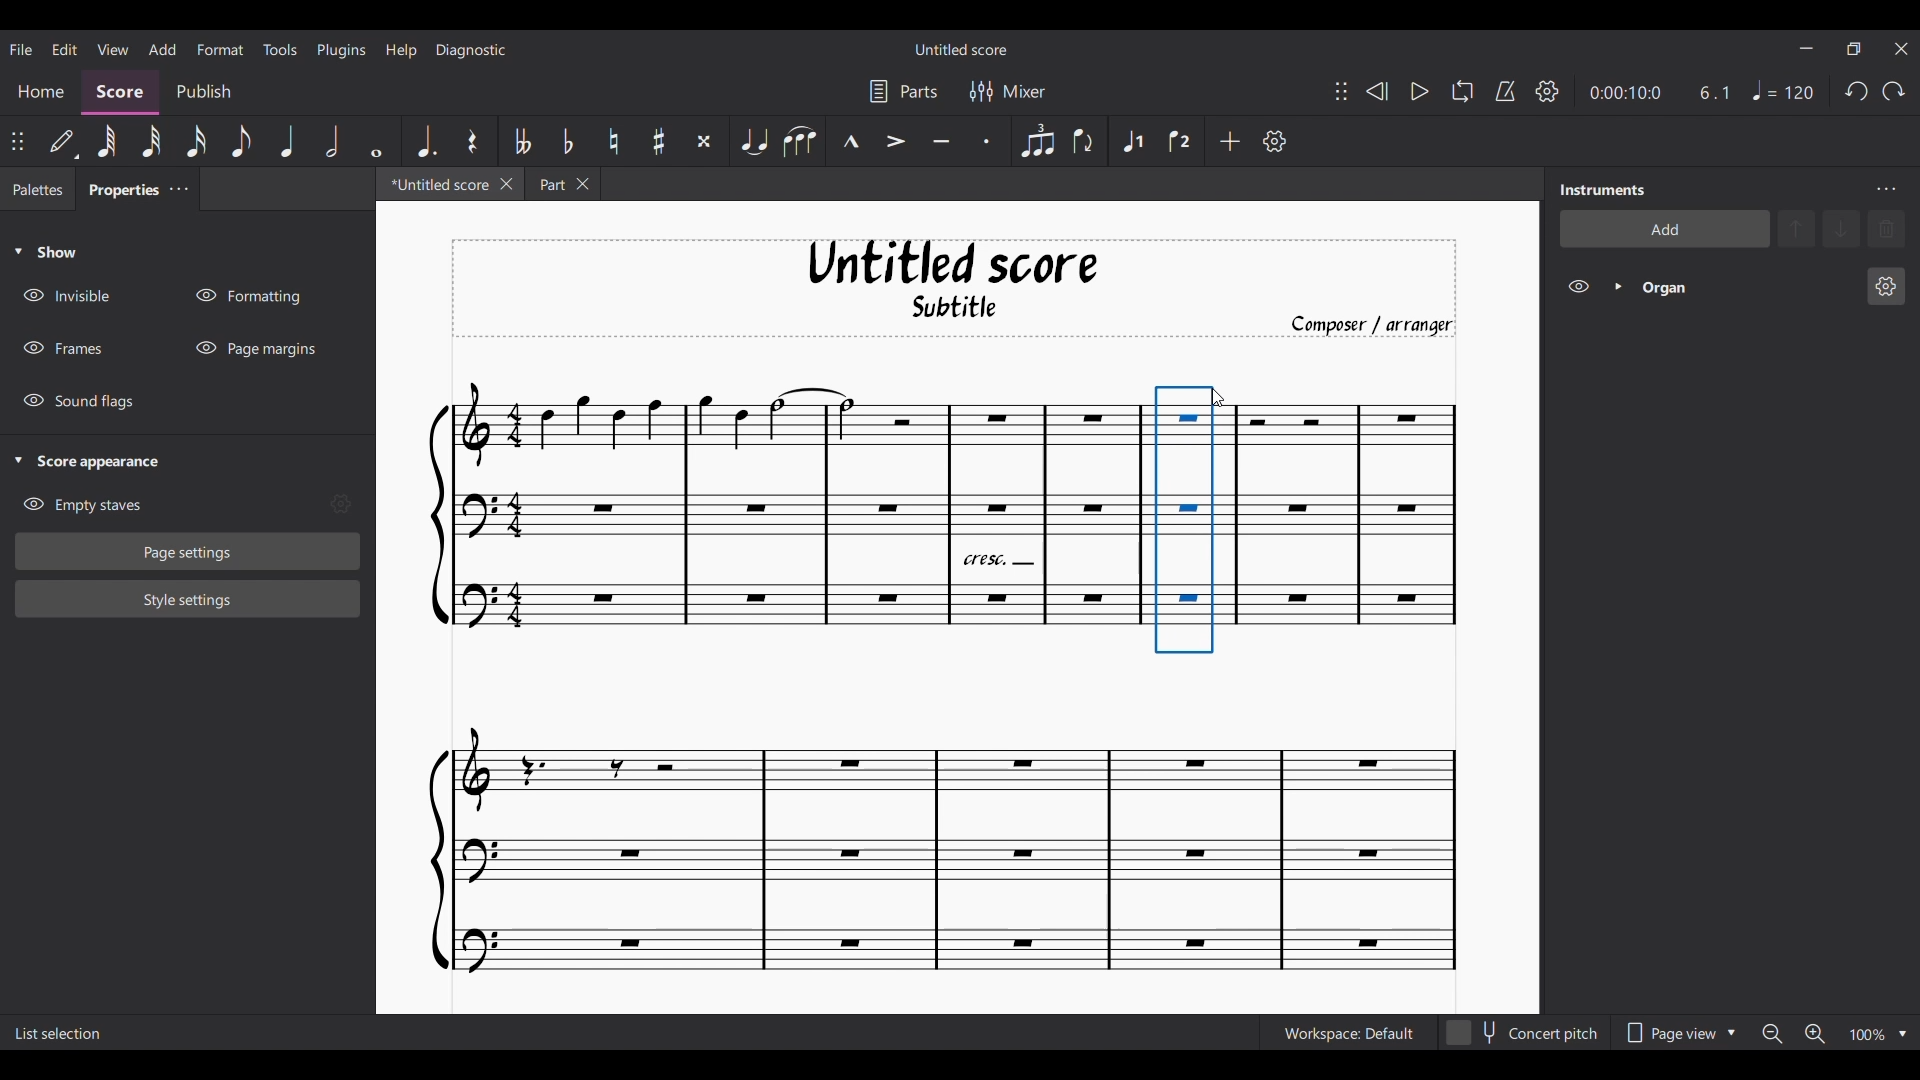  What do you see at coordinates (1841, 228) in the screenshot?
I see `Move selection down` at bounding box center [1841, 228].